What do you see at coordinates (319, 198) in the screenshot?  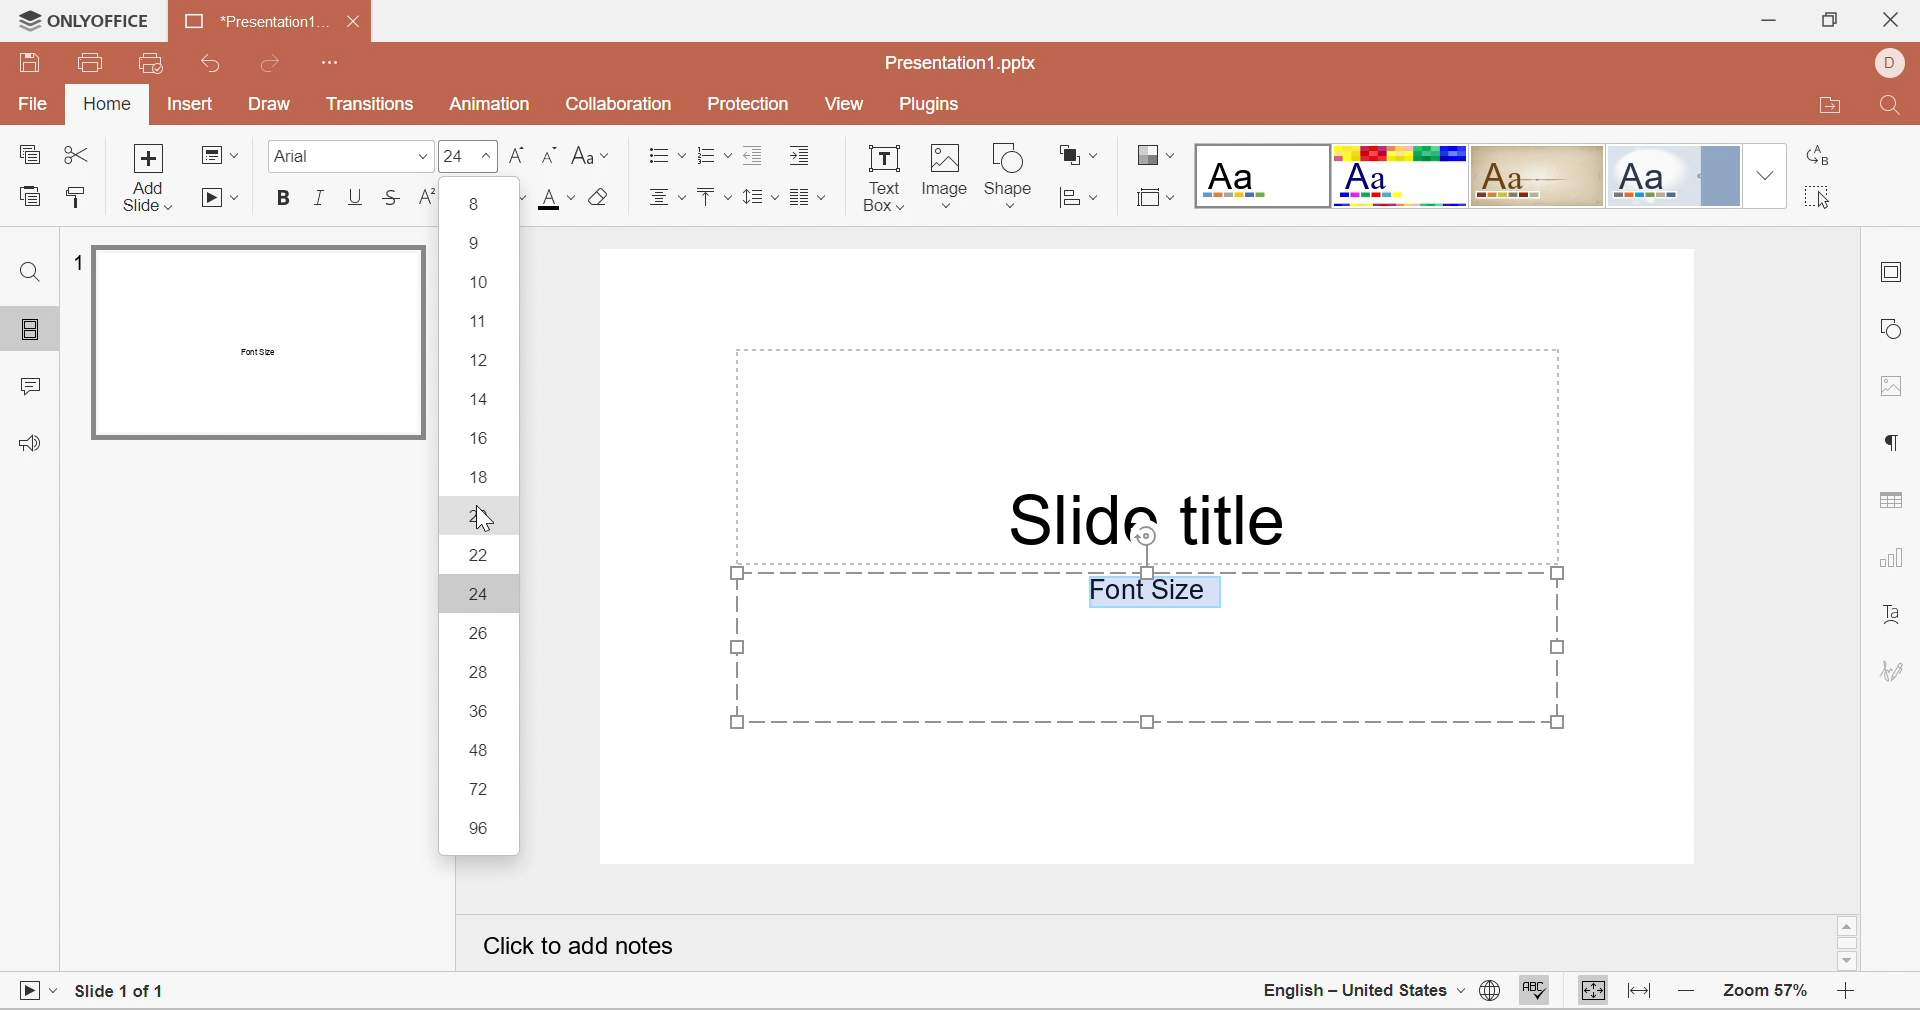 I see `Italic` at bounding box center [319, 198].